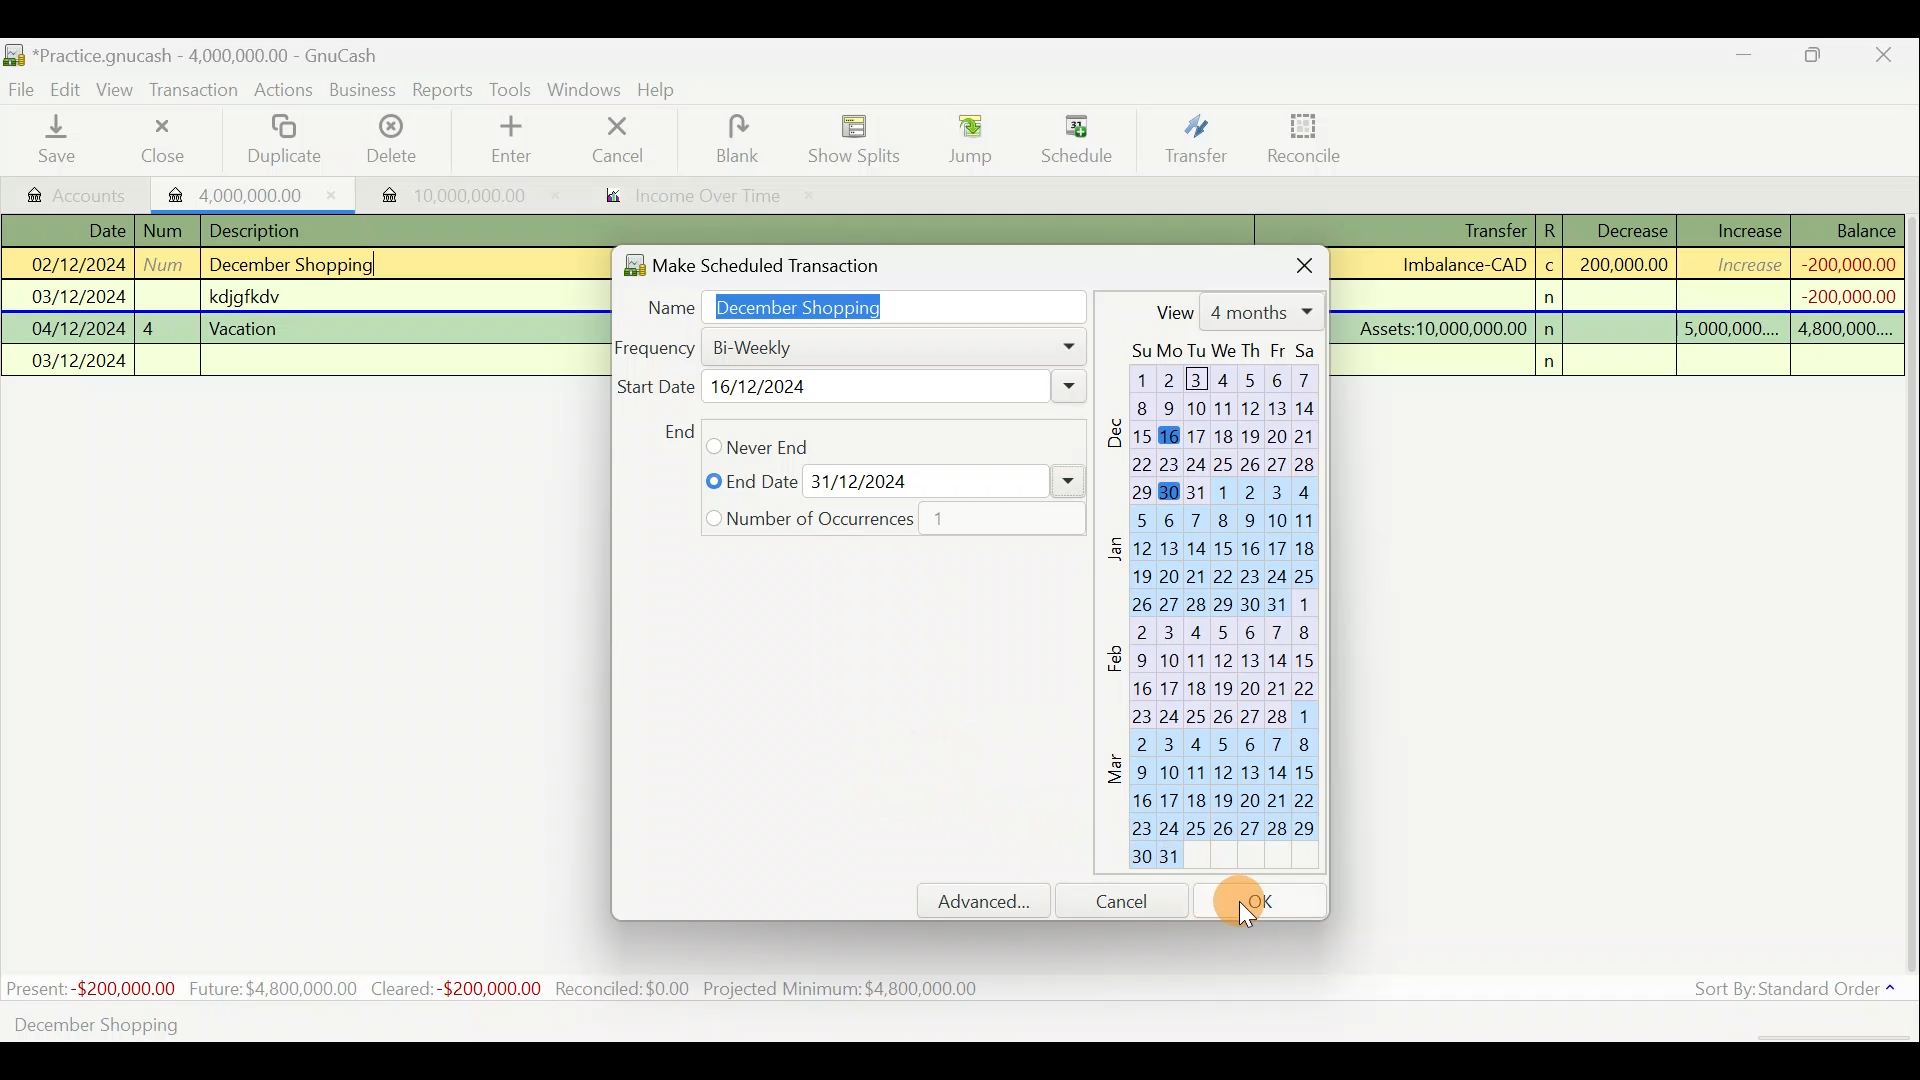  I want to click on Edit, so click(69, 88).